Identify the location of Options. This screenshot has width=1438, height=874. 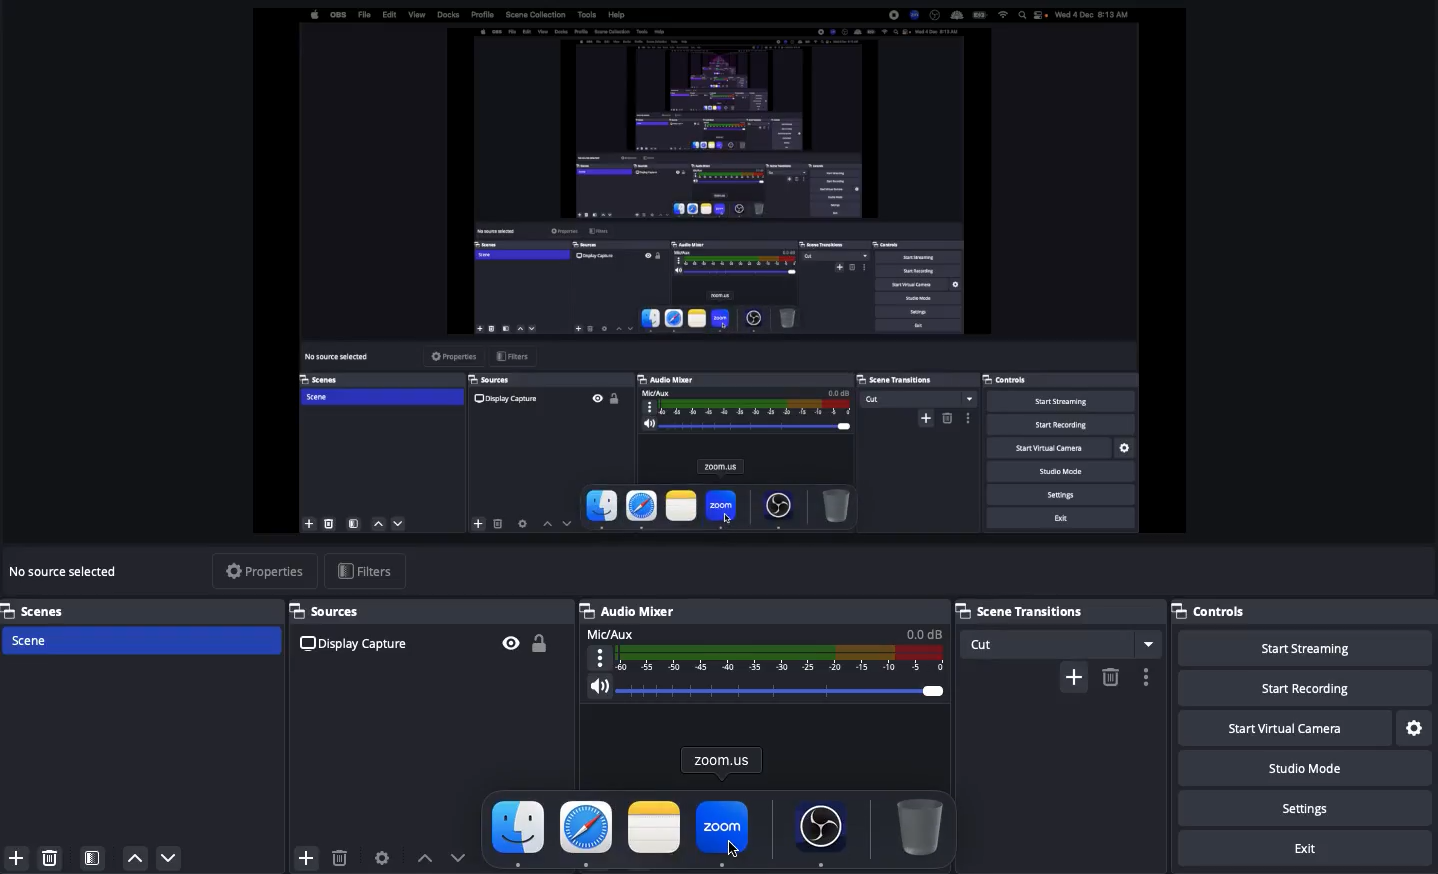
(1145, 673).